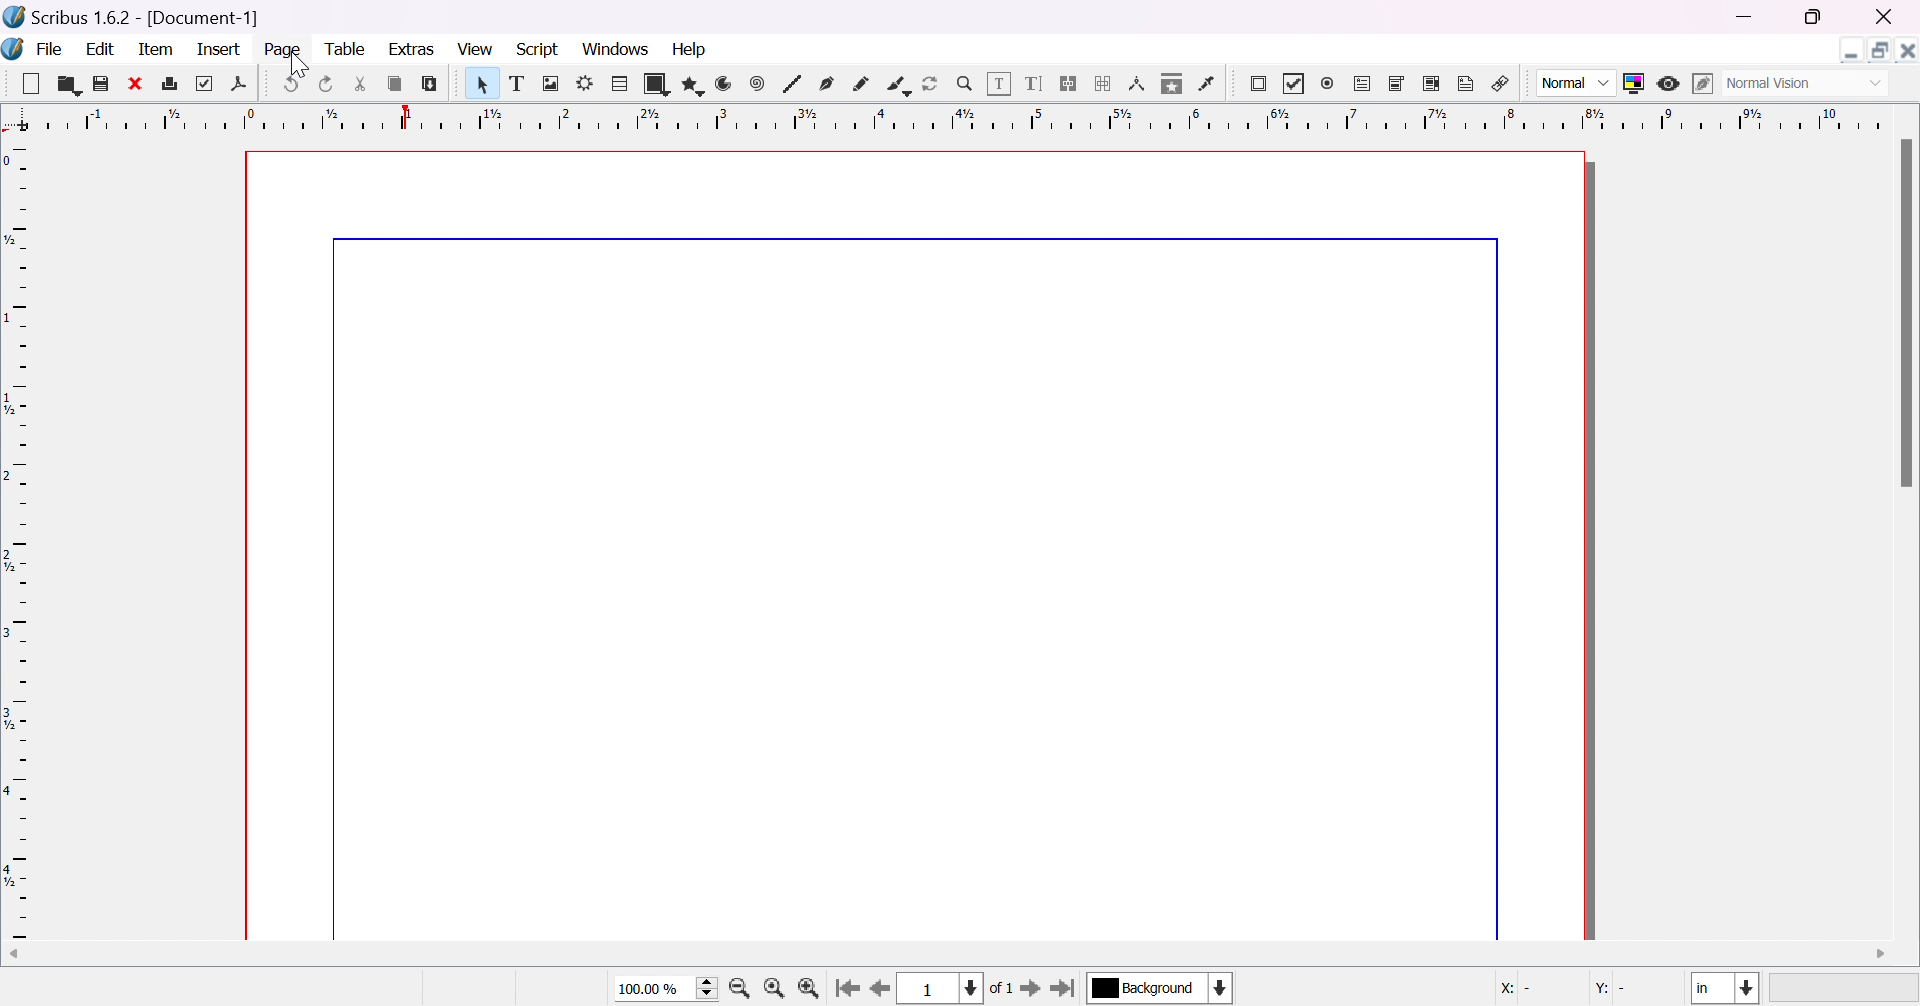  Describe the element at coordinates (1104, 84) in the screenshot. I see `unlink text frames` at that location.